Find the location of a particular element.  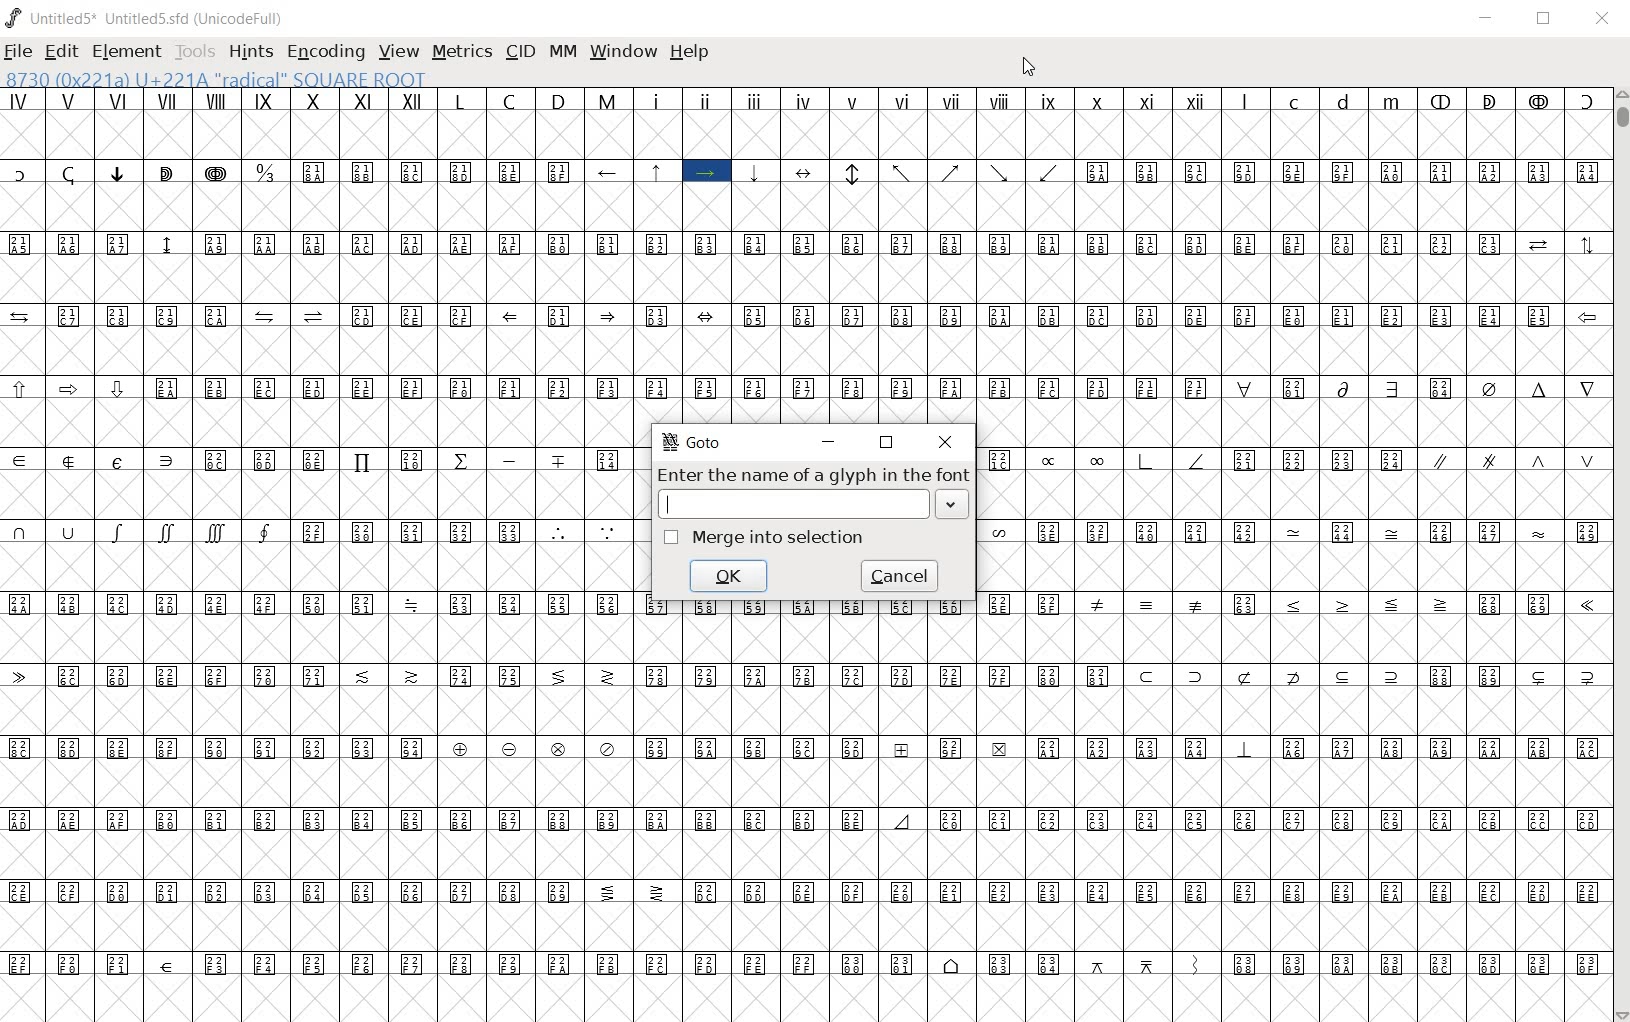

glyph characters is located at coordinates (1293, 516).